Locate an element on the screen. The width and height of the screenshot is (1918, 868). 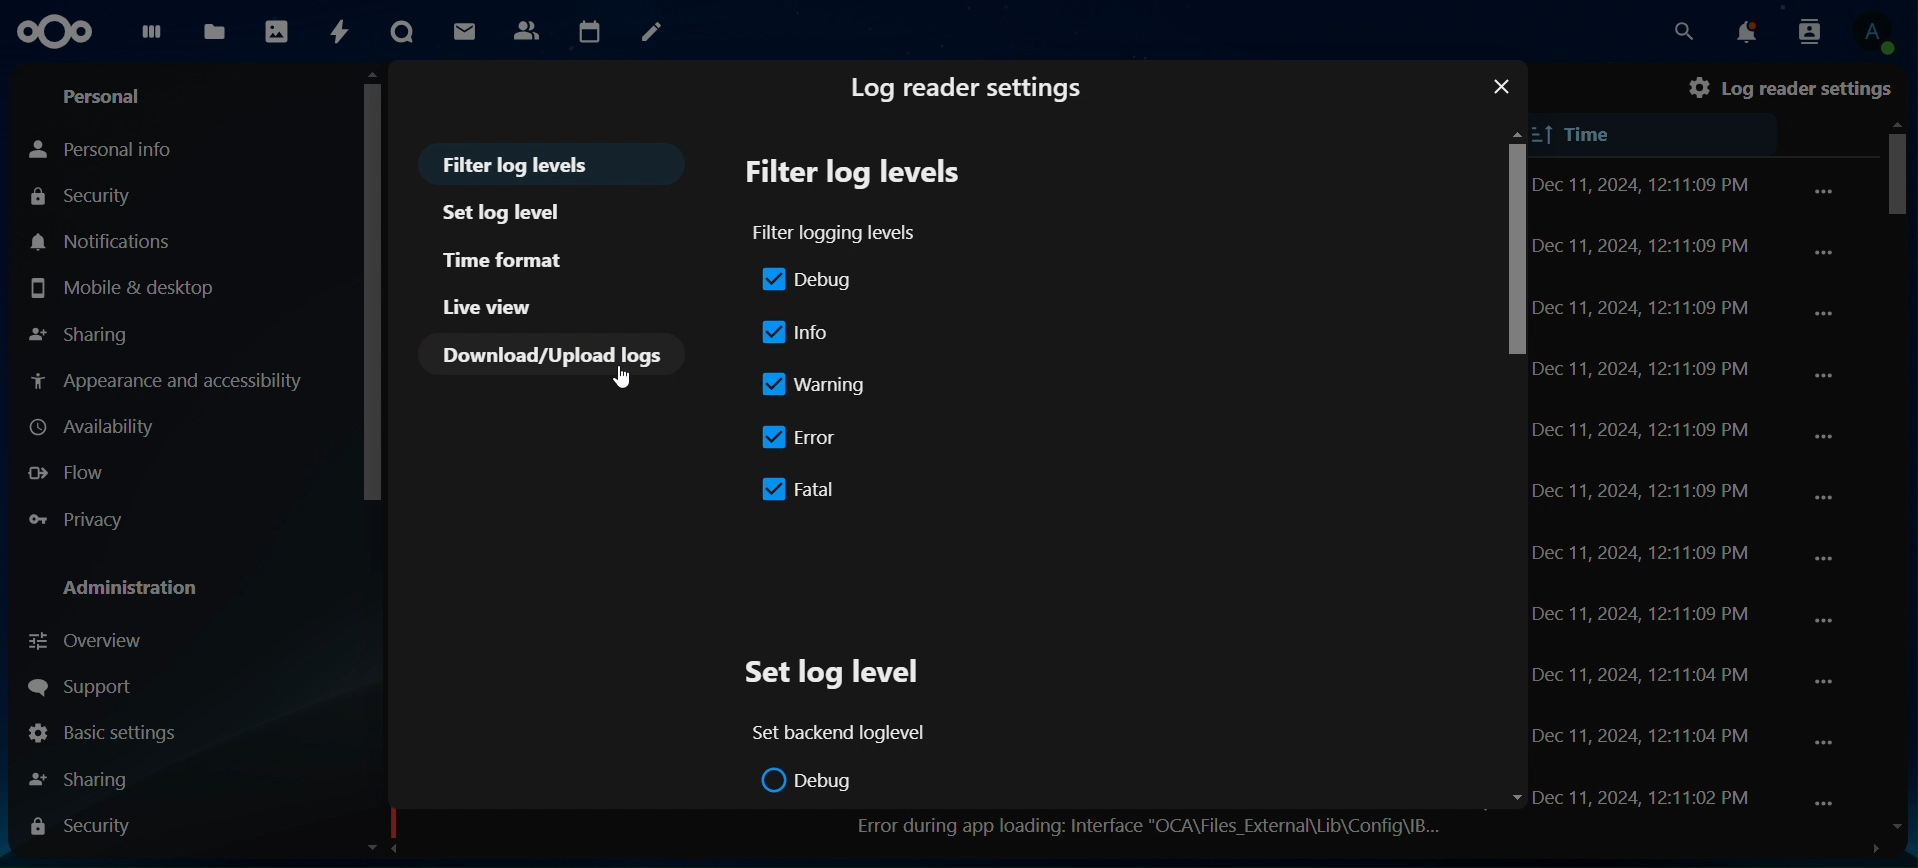
mail is located at coordinates (463, 32).